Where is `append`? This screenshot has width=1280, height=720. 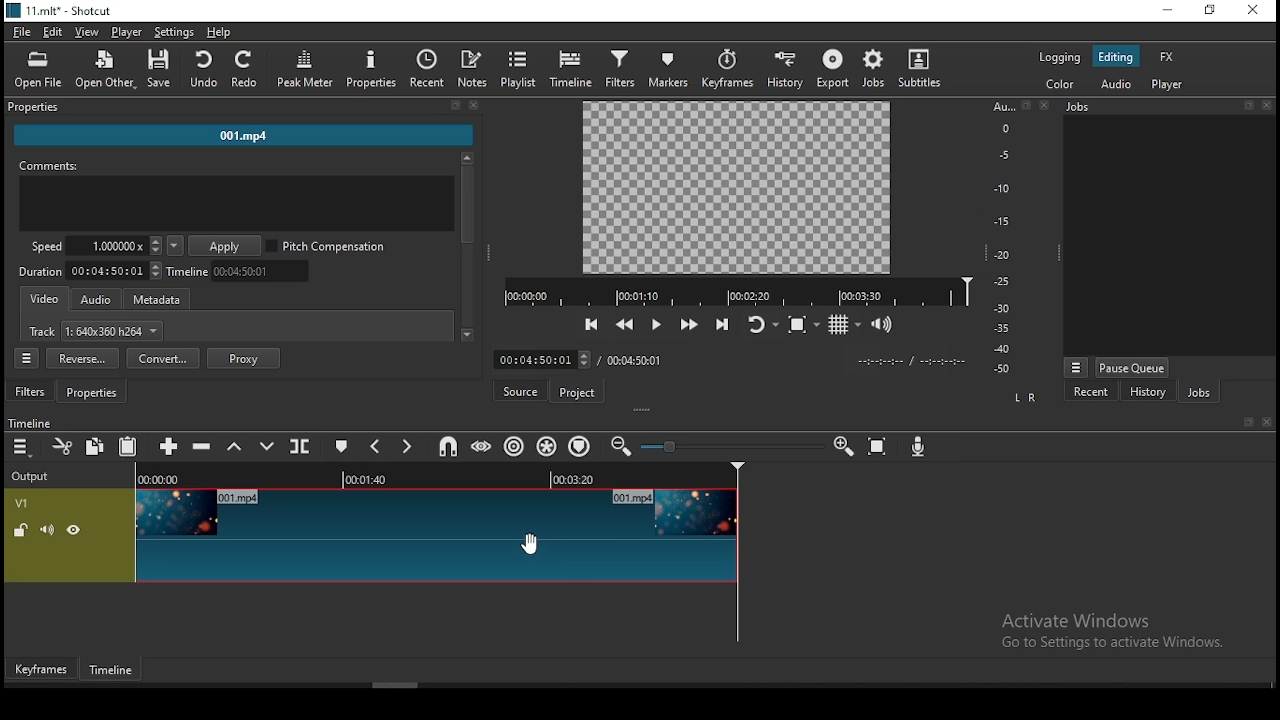
append is located at coordinates (171, 446).